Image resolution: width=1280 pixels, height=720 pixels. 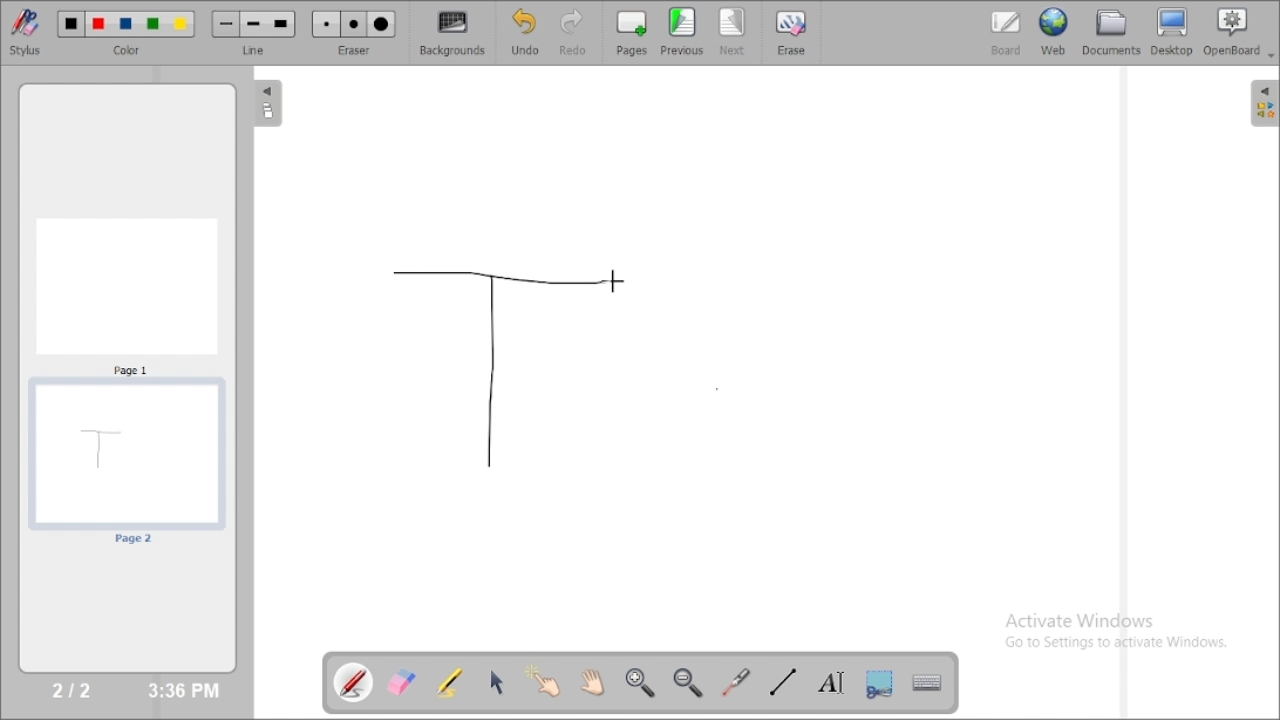 What do you see at coordinates (126, 464) in the screenshot?
I see `page 2` at bounding box center [126, 464].